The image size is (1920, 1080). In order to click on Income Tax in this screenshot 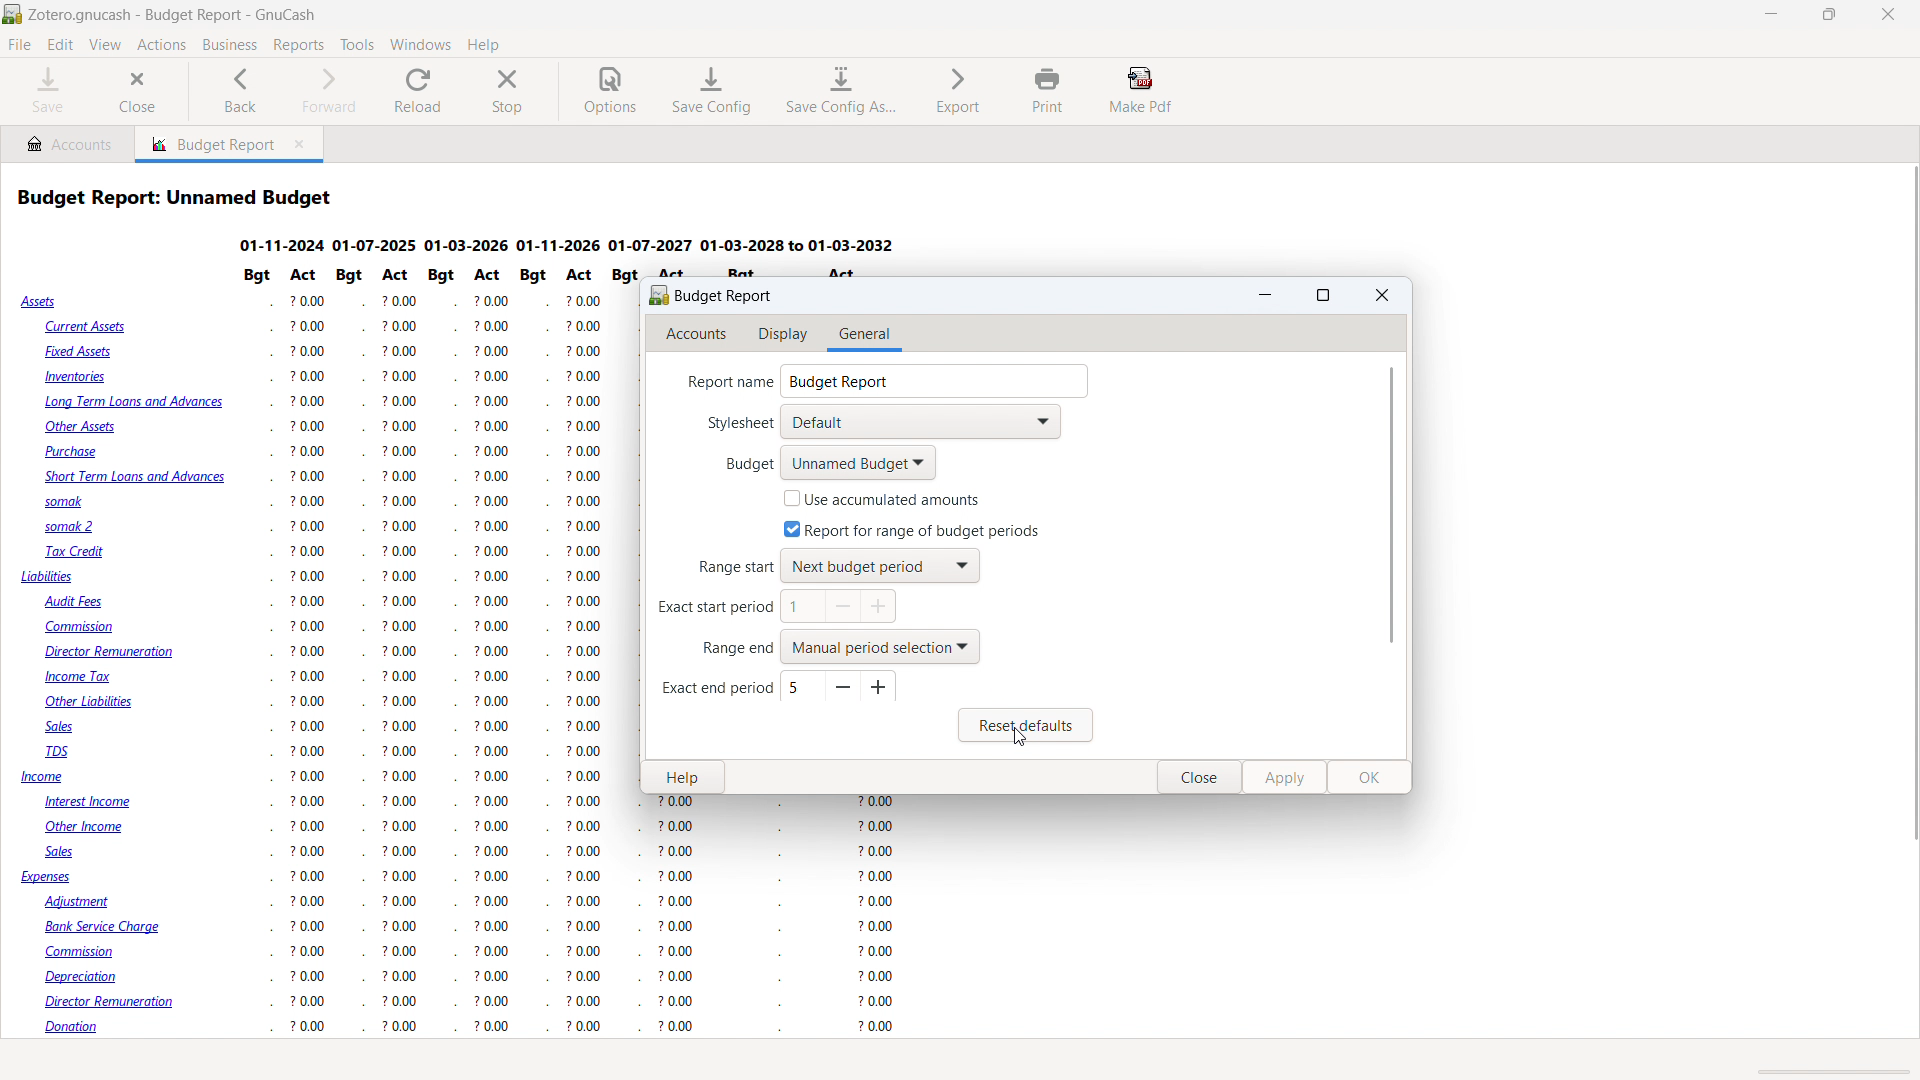, I will do `click(81, 677)`.